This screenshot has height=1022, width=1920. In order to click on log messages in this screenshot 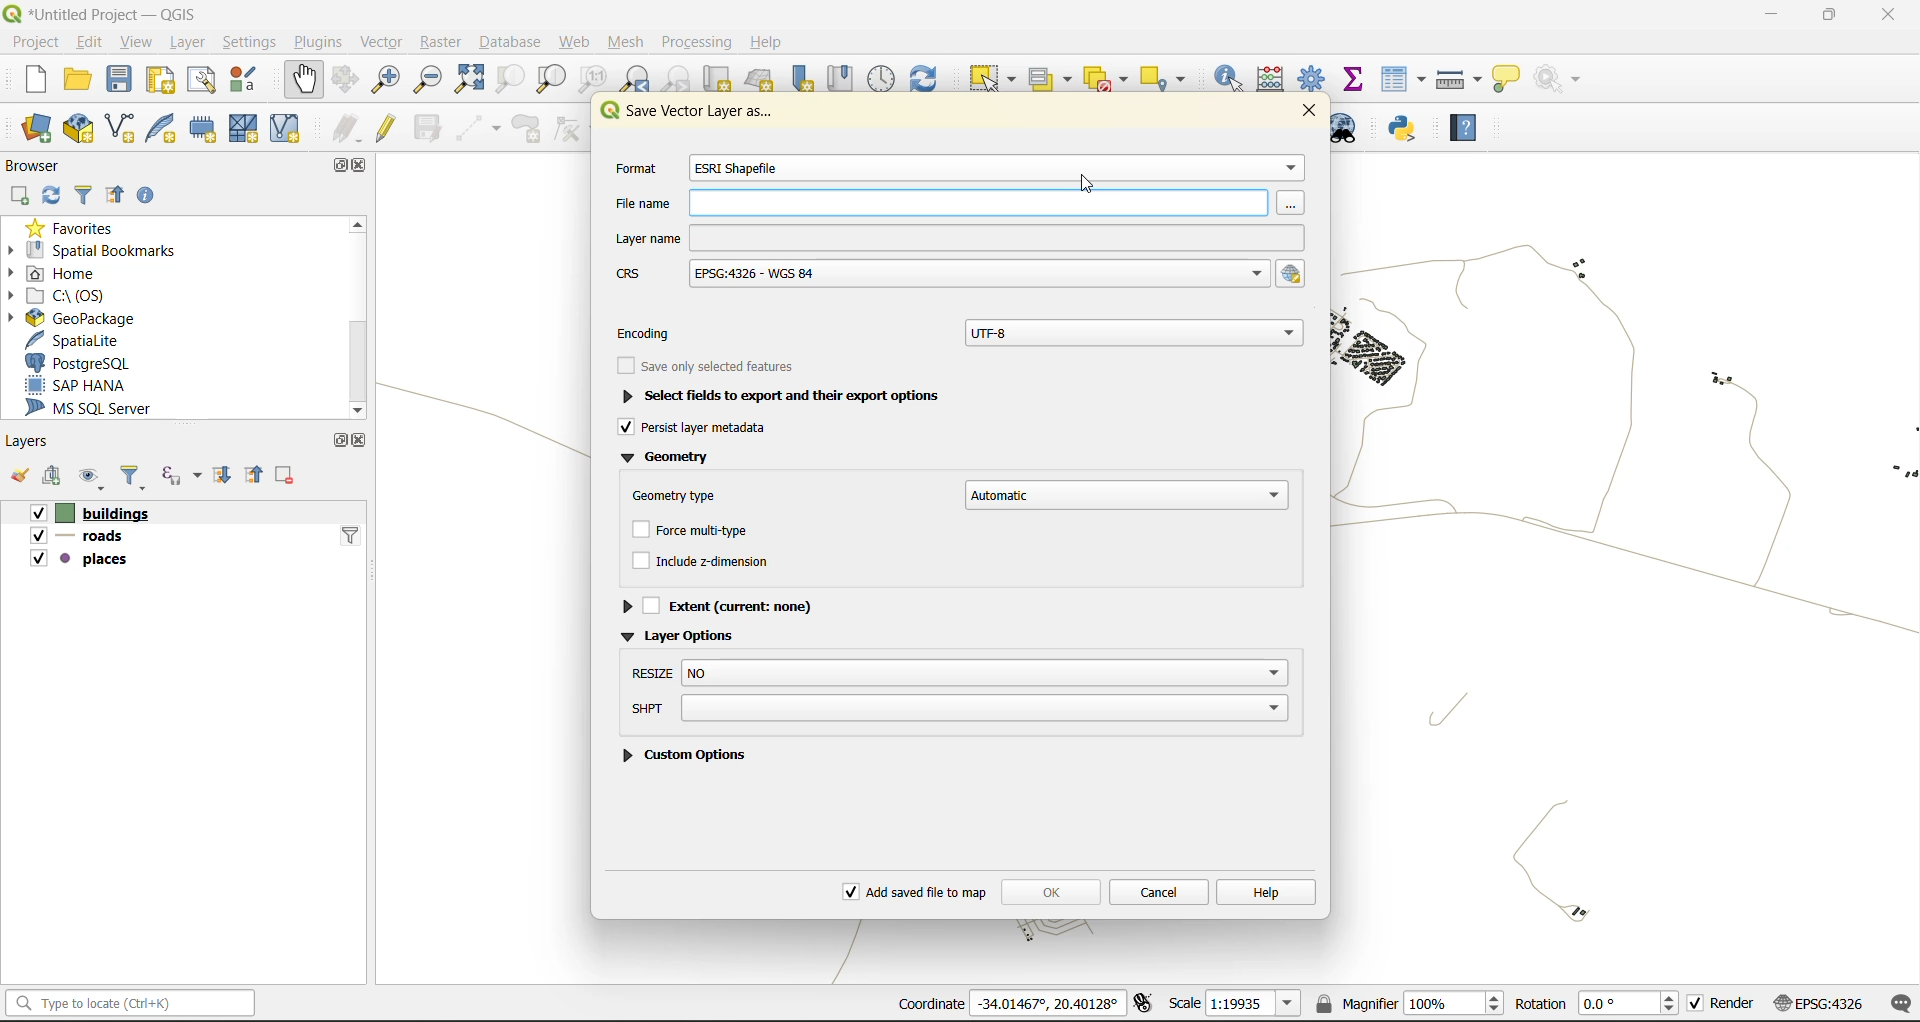, I will do `click(1897, 1002)`.